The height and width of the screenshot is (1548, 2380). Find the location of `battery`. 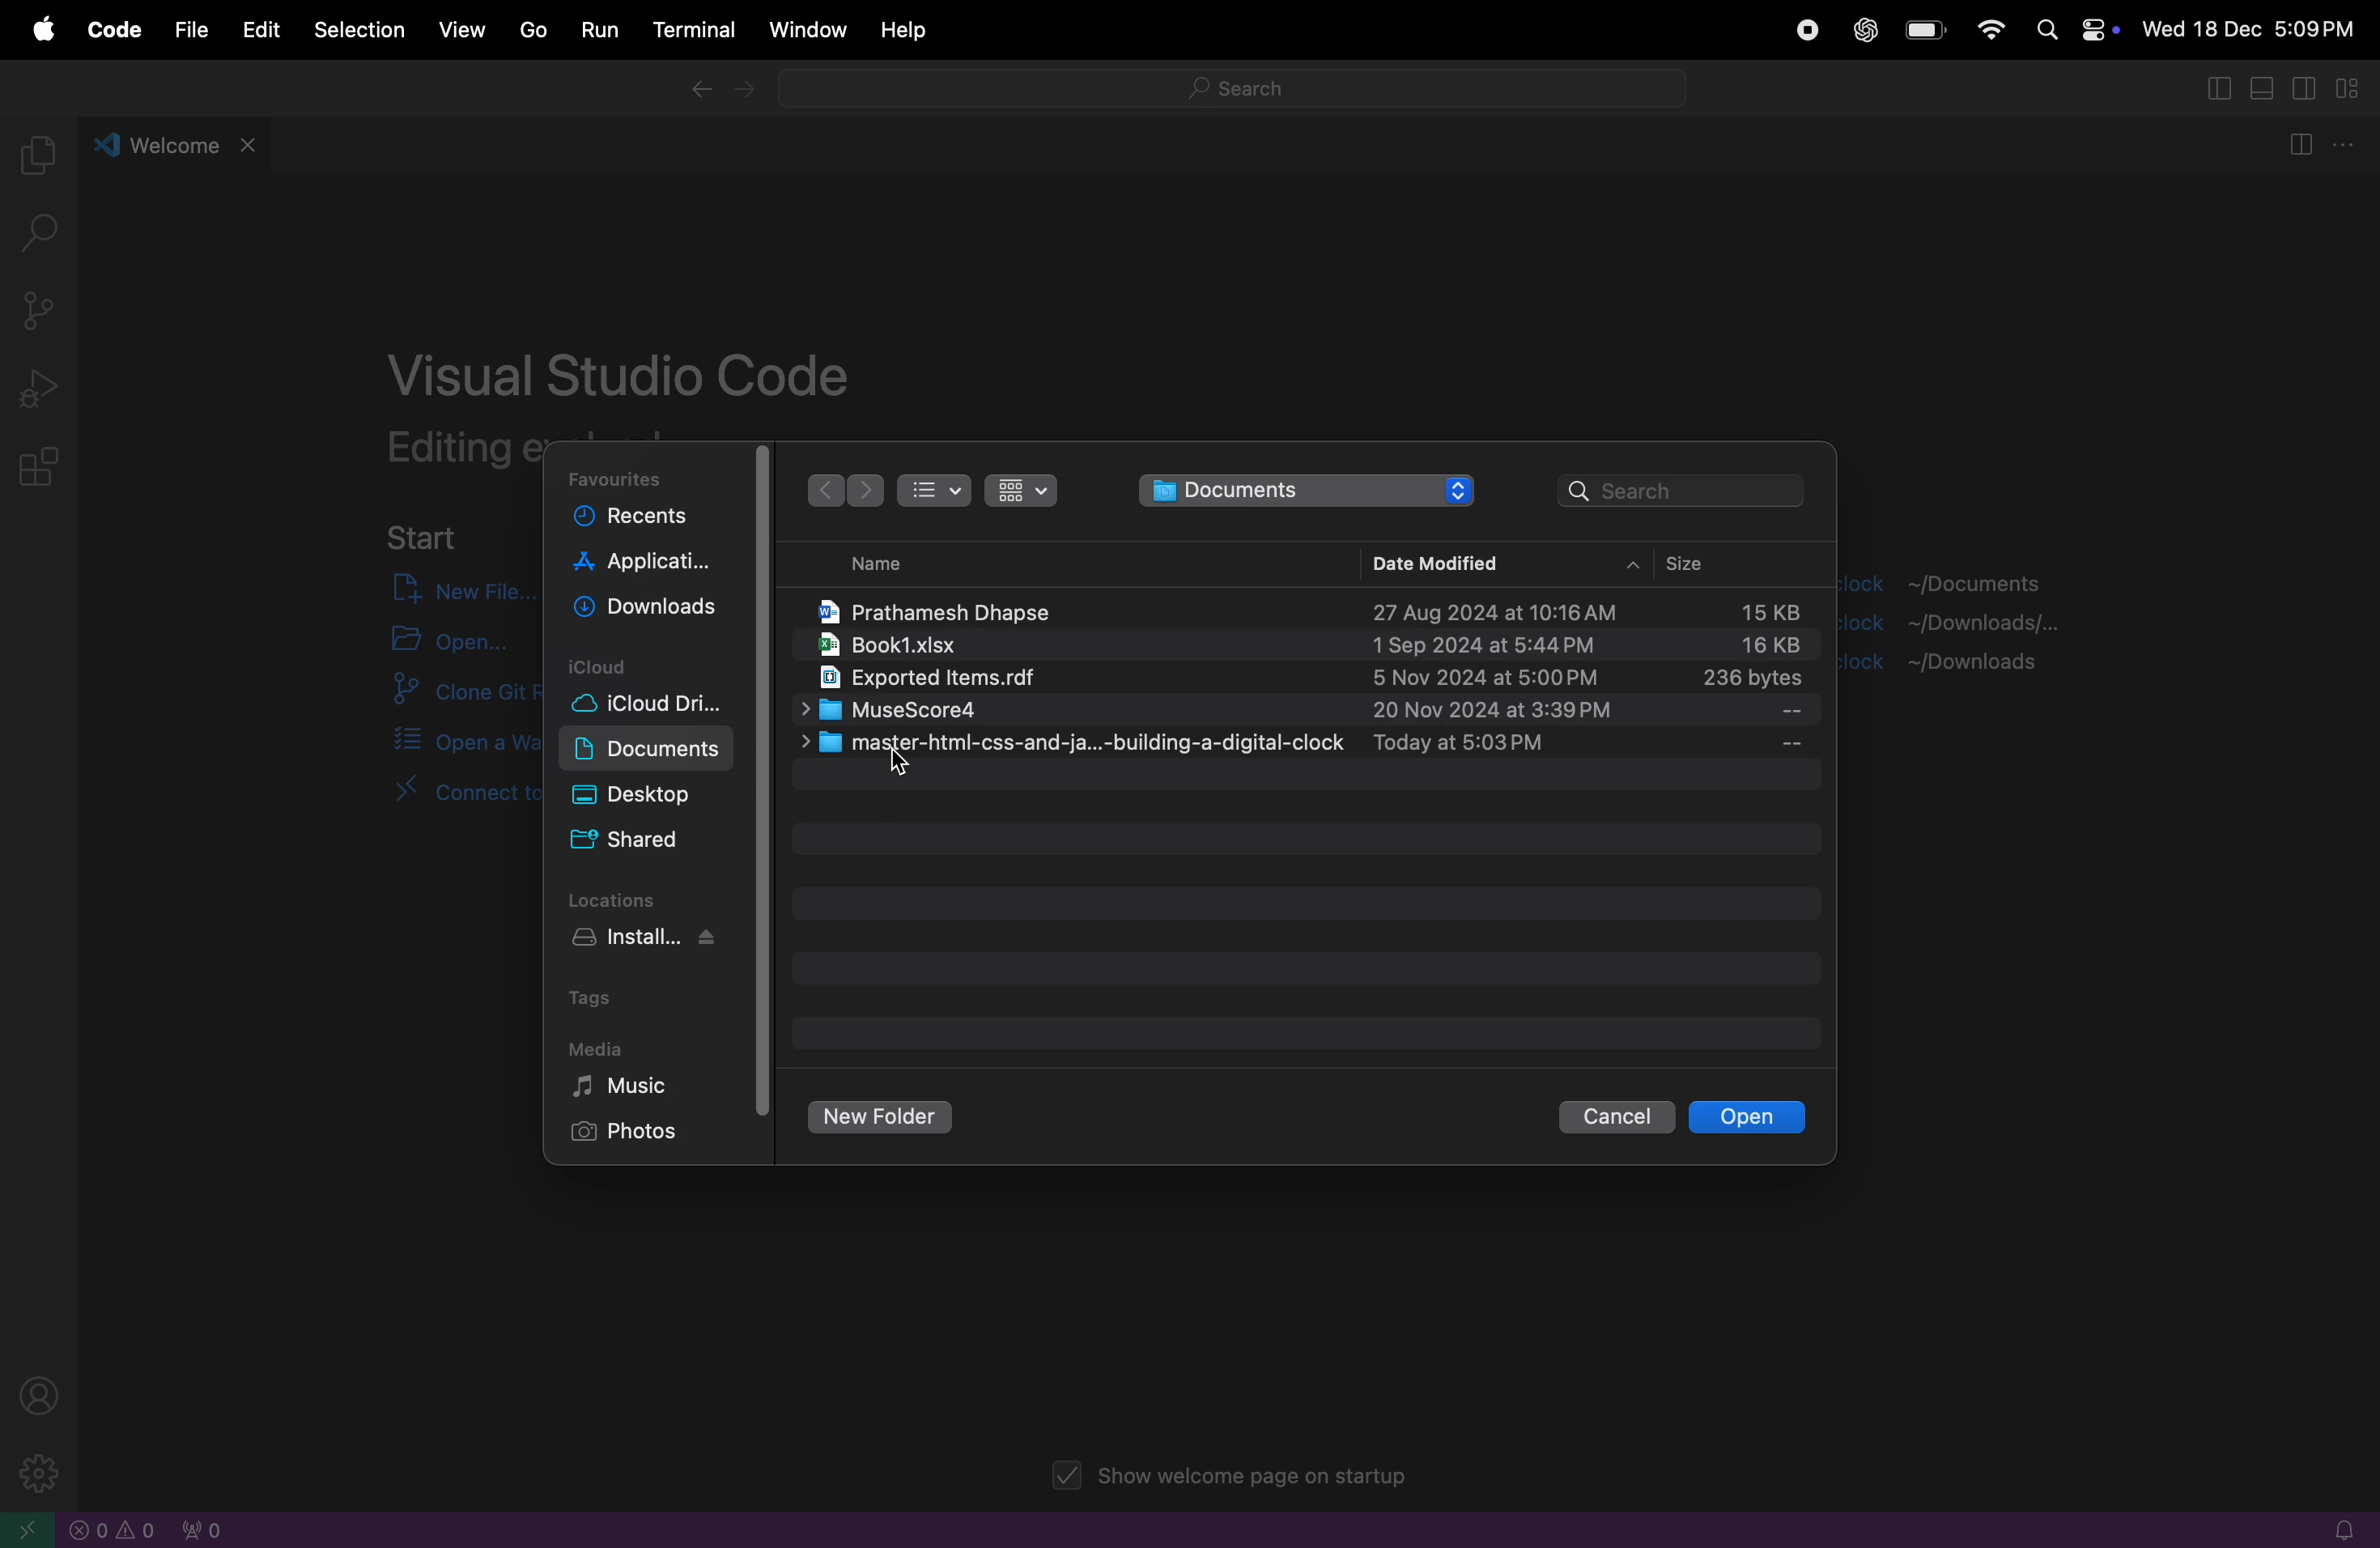

battery is located at coordinates (1925, 32).